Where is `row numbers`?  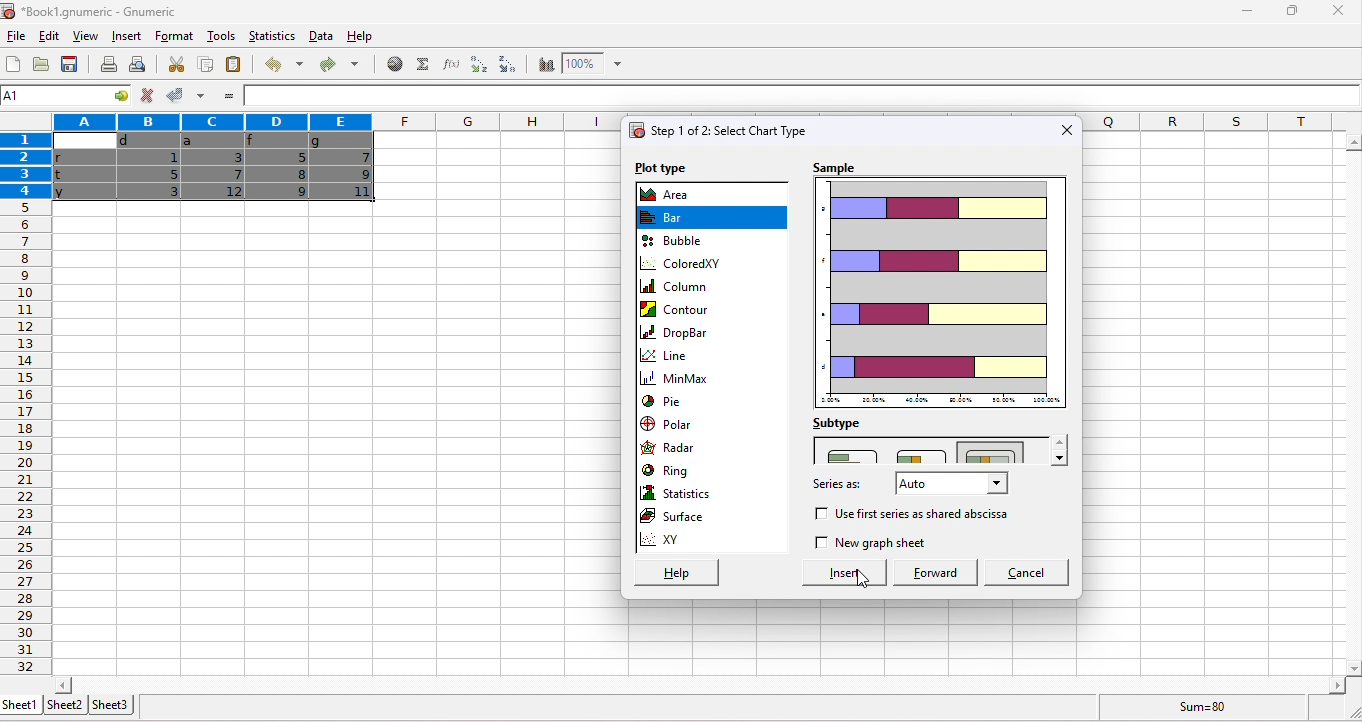 row numbers is located at coordinates (29, 438).